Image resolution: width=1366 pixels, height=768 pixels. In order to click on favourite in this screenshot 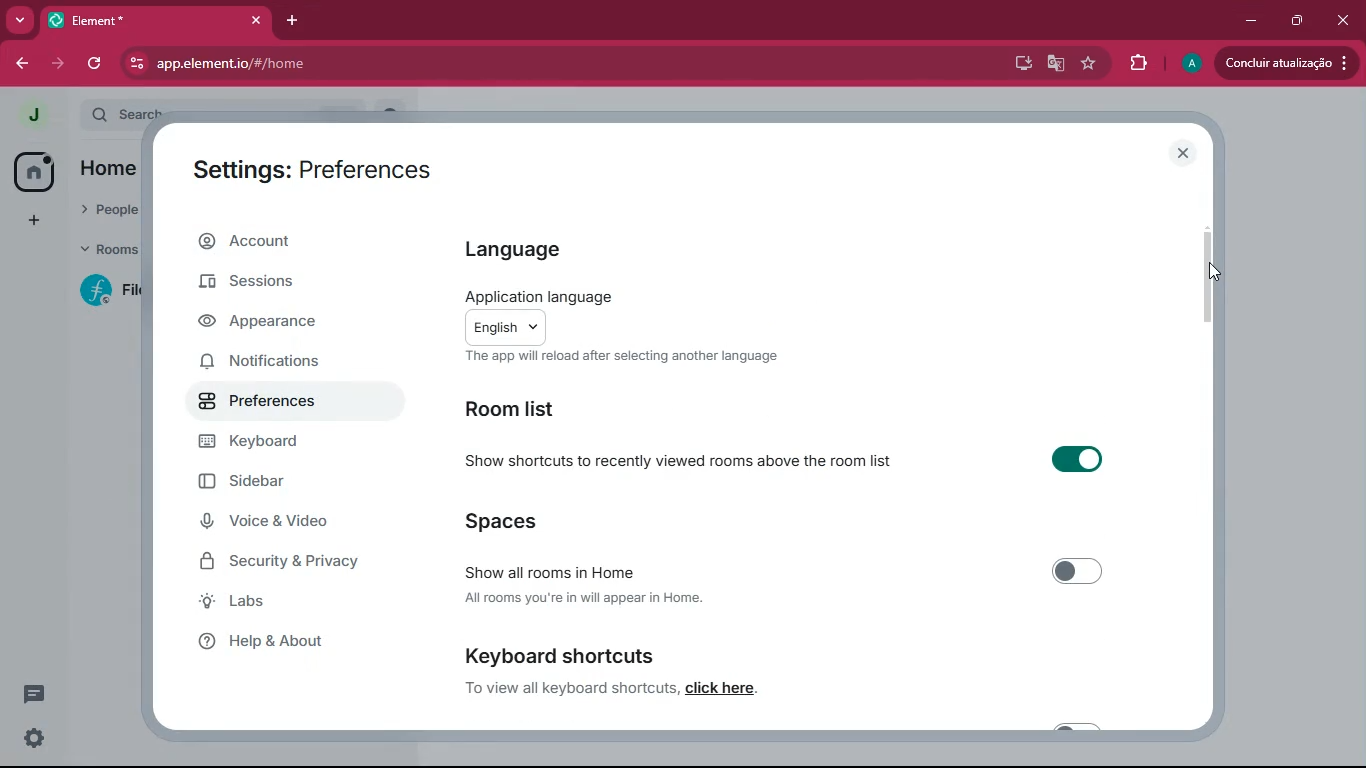, I will do `click(1091, 64)`.